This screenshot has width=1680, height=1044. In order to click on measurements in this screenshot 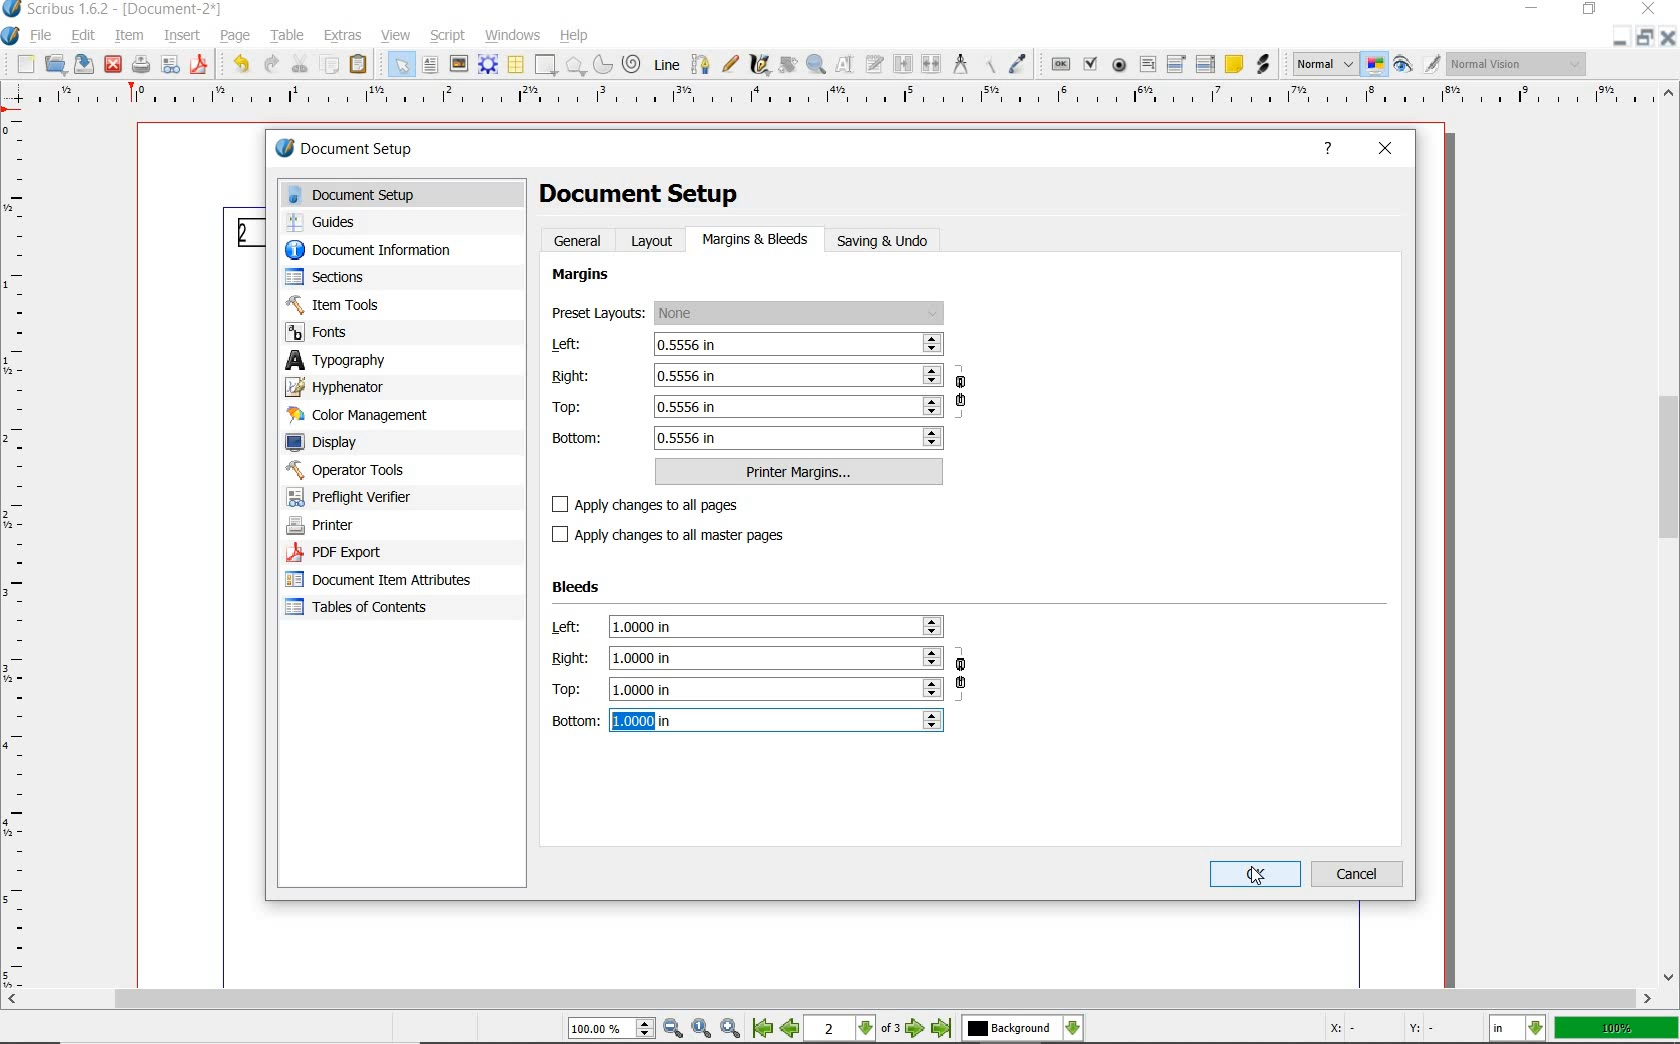, I will do `click(962, 66)`.